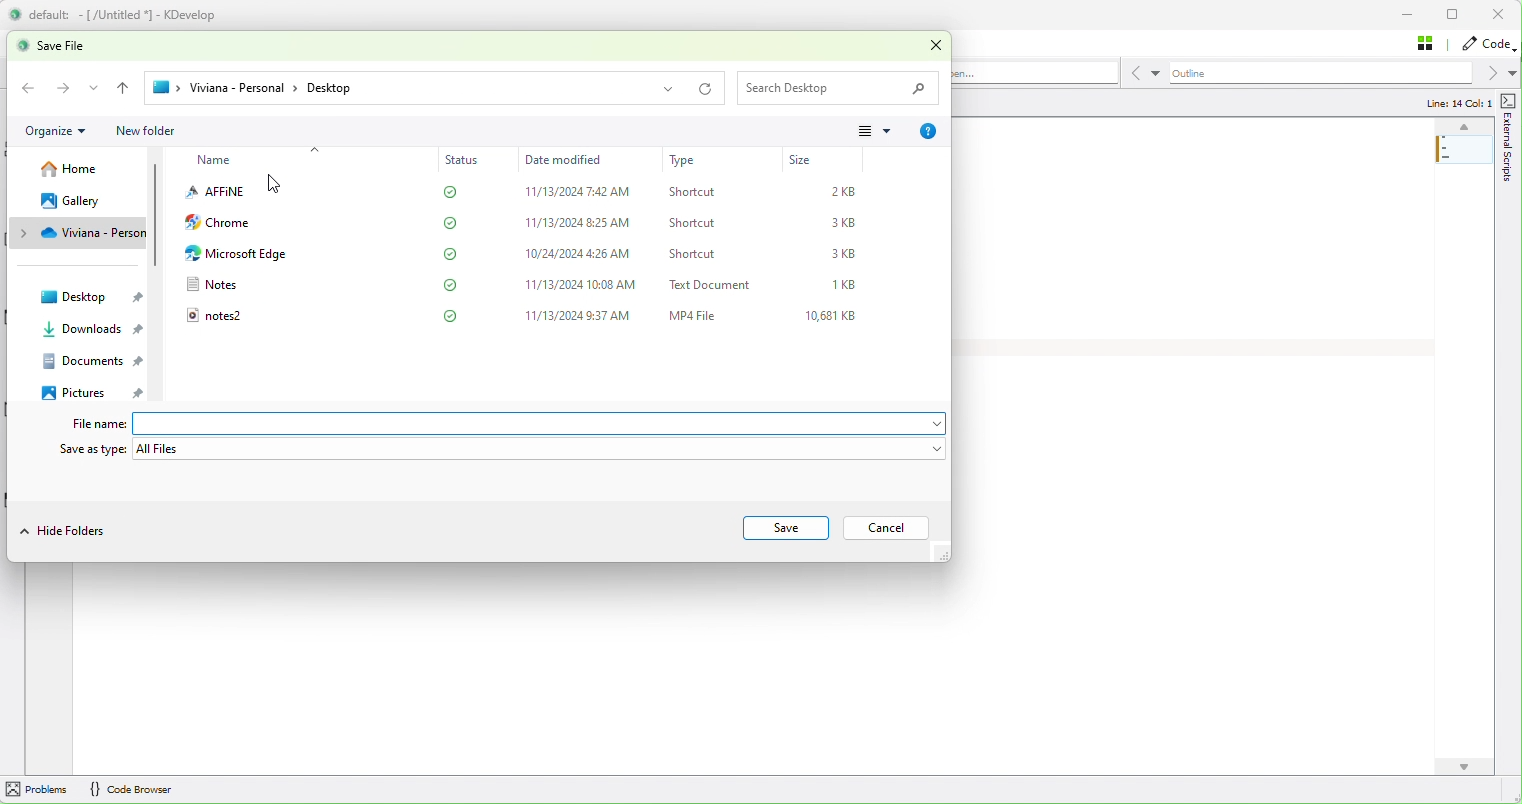 This screenshot has height=804, width=1522. I want to click on Type, so click(683, 161).